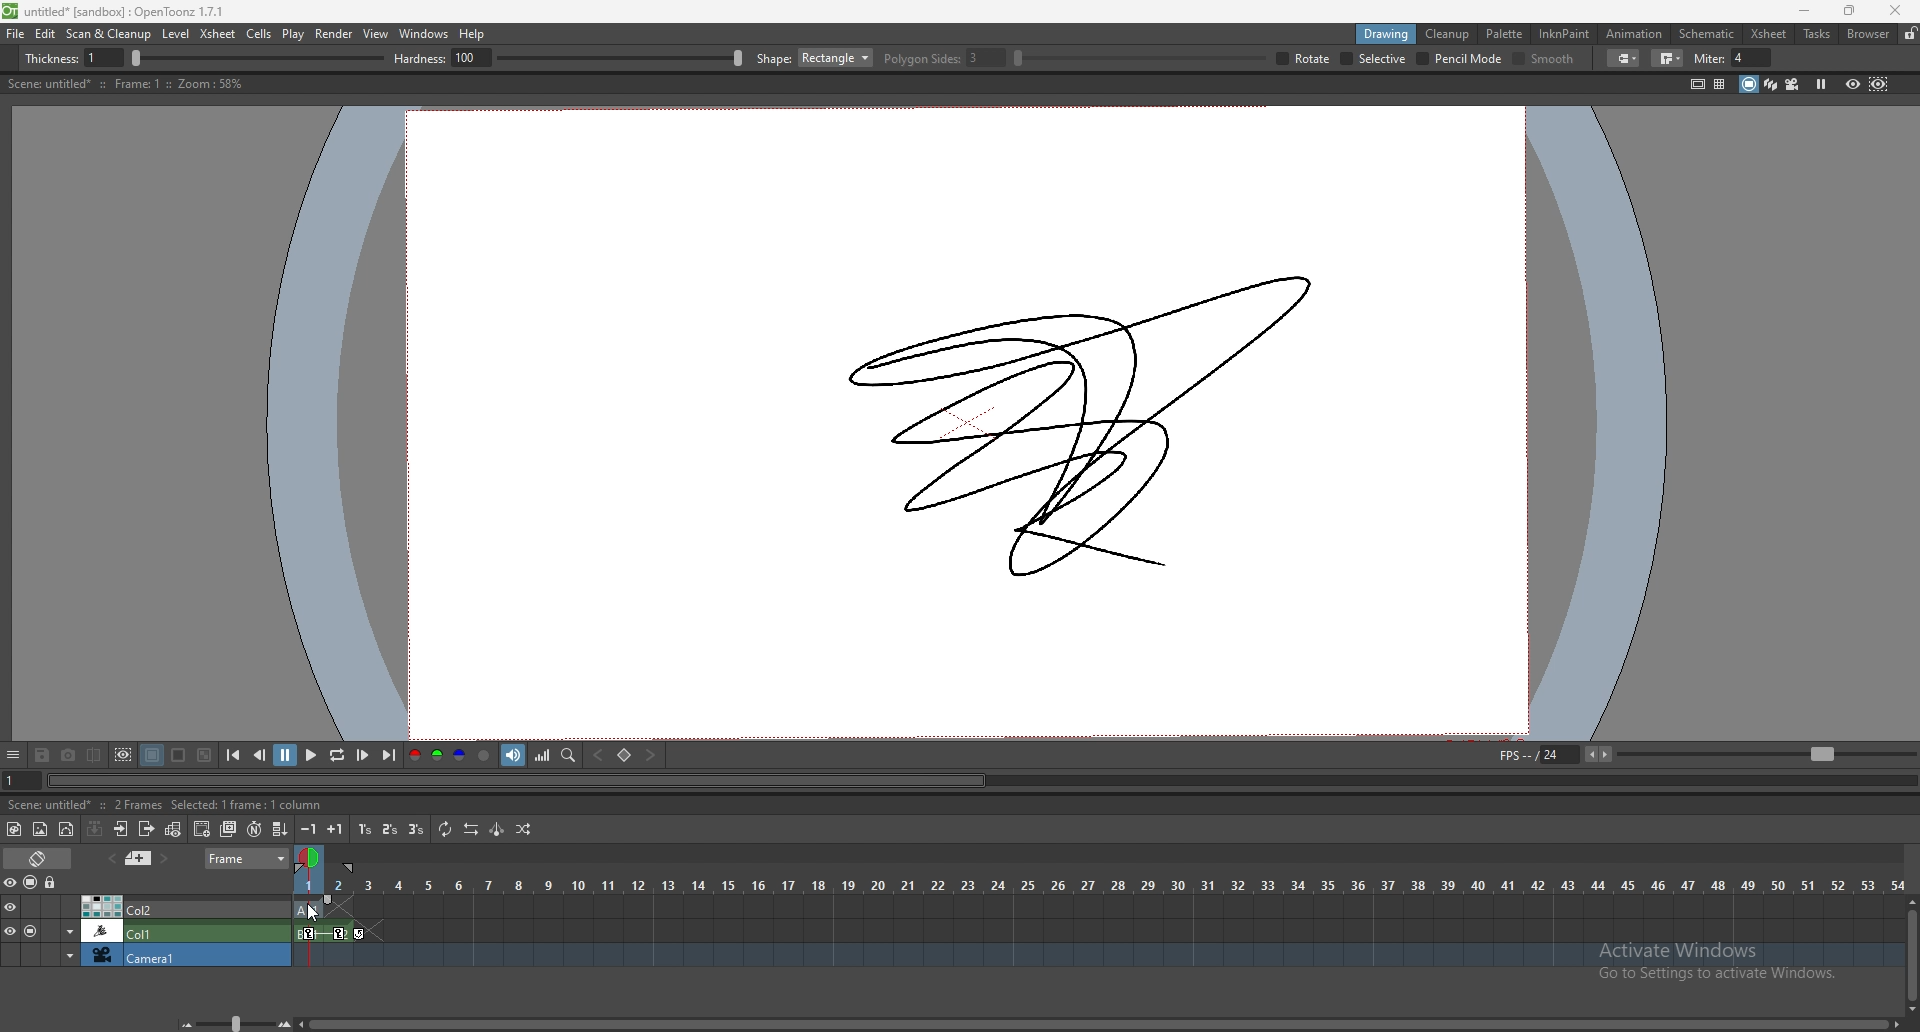  I want to click on alpha channel, so click(484, 756).